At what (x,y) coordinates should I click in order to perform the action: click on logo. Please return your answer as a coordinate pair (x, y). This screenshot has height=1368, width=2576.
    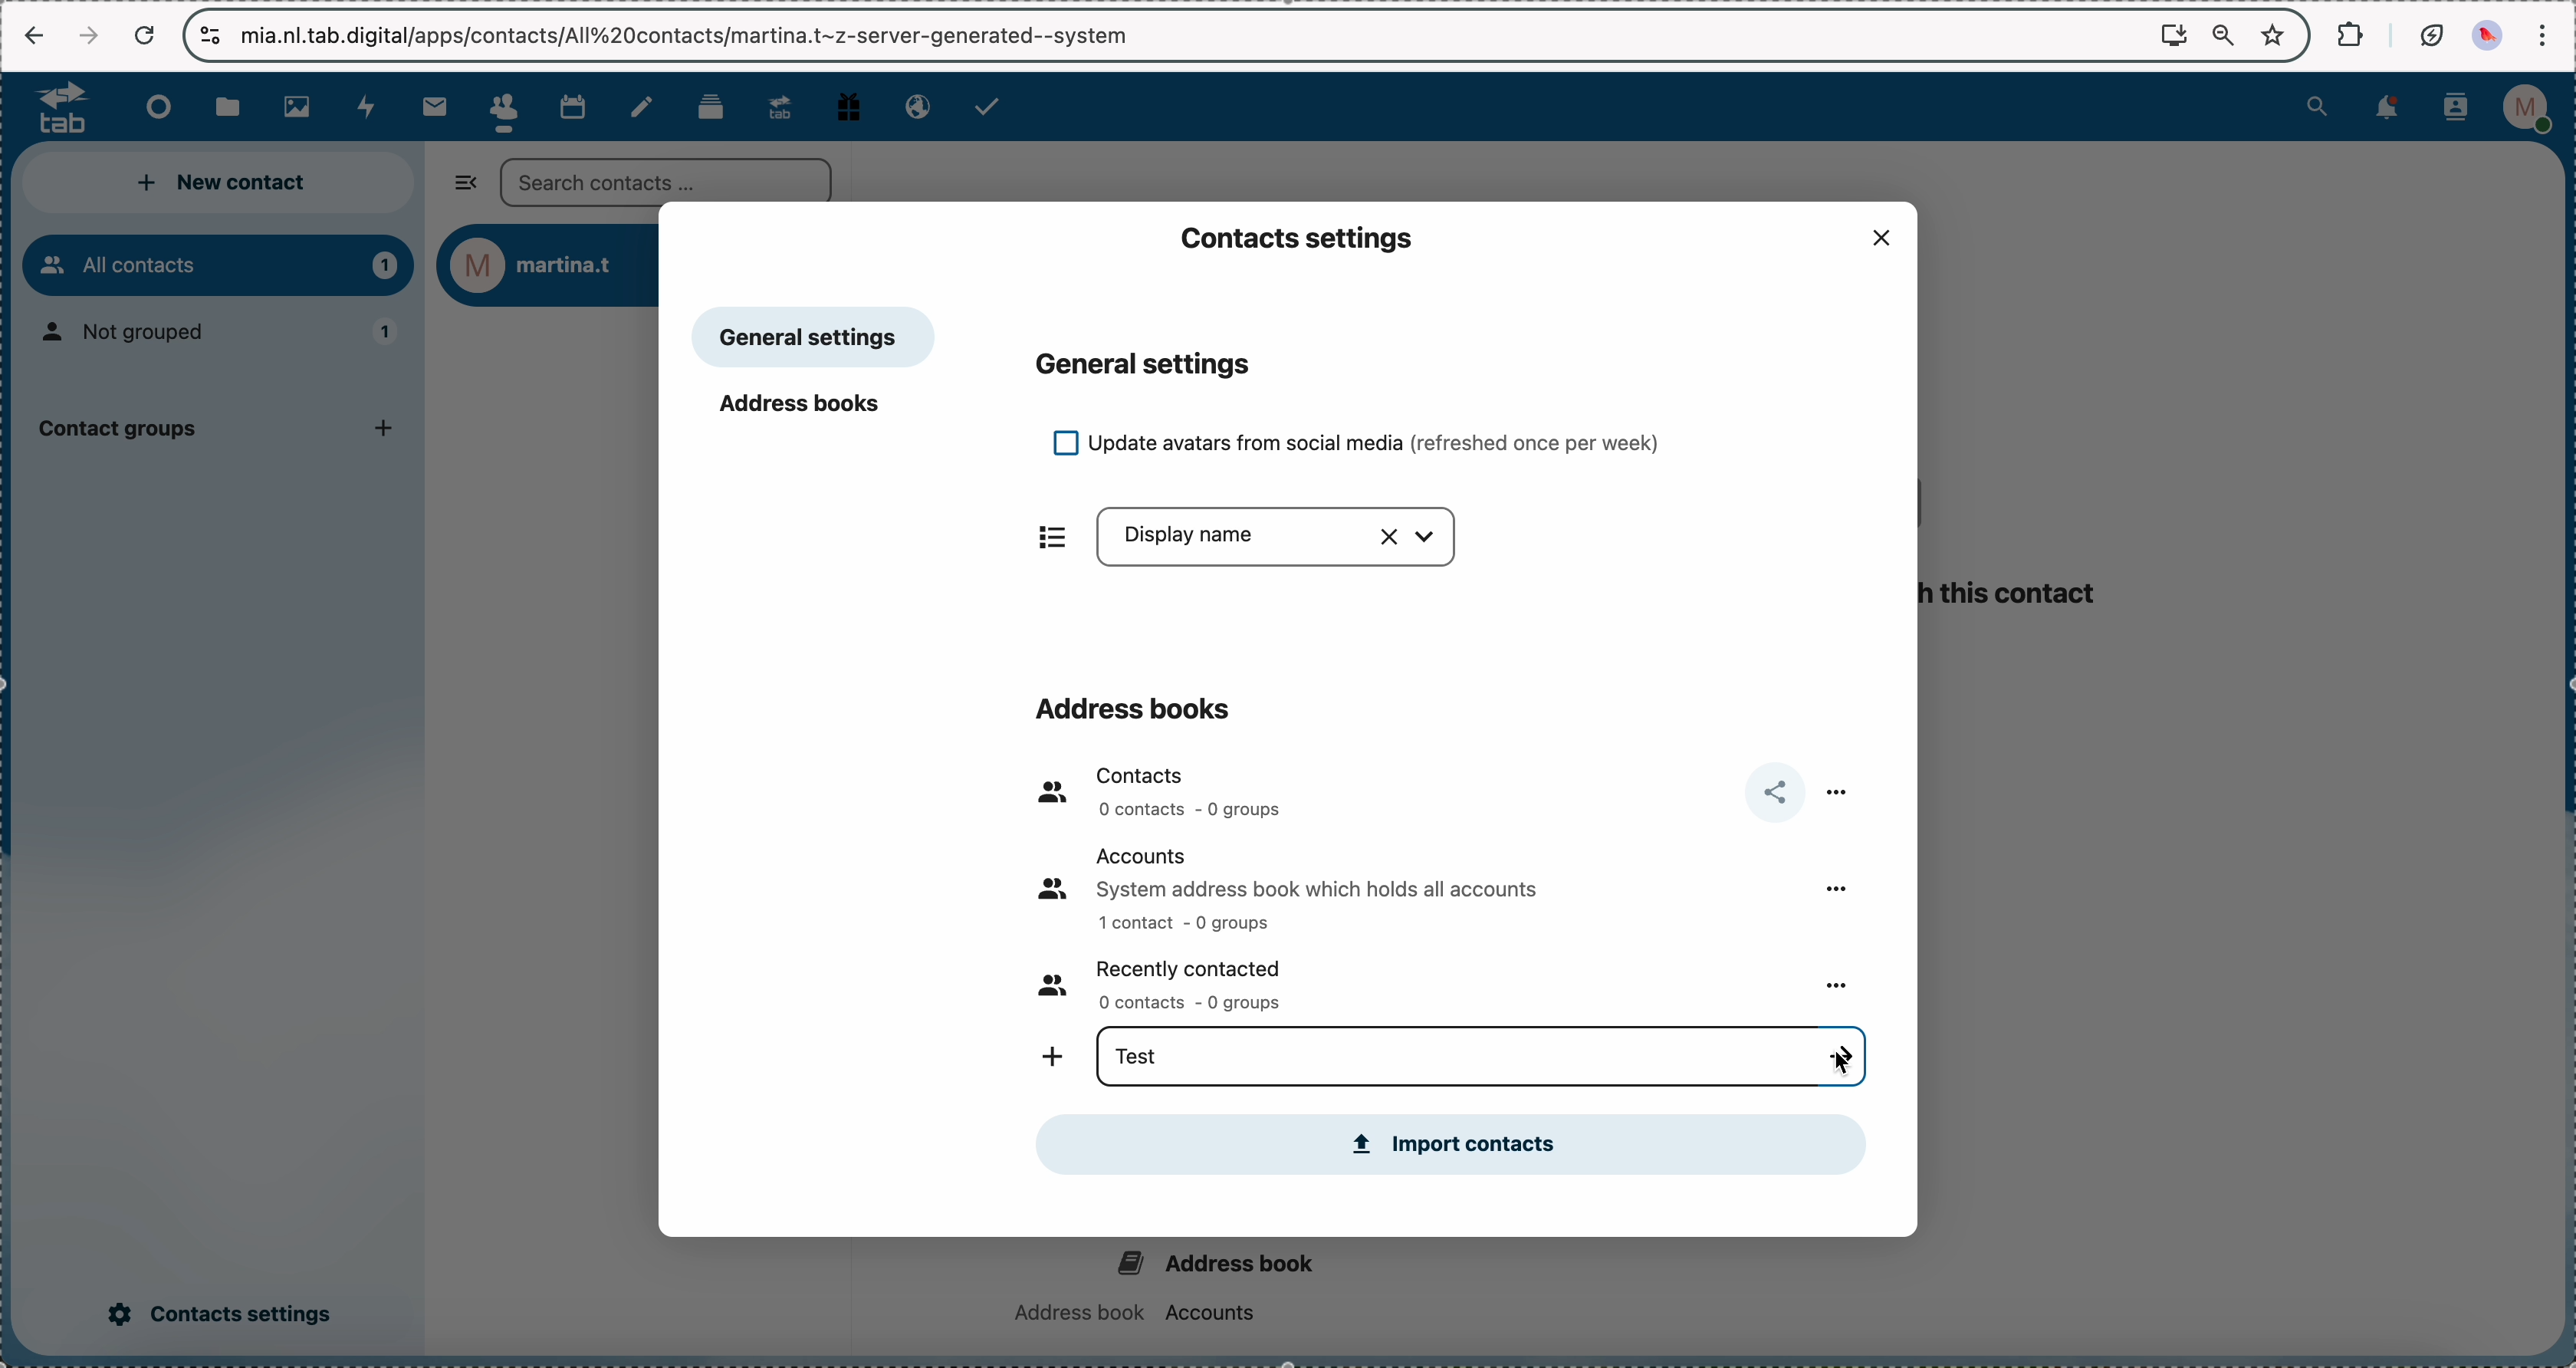
    Looking at the image, I should click on (50, 108).